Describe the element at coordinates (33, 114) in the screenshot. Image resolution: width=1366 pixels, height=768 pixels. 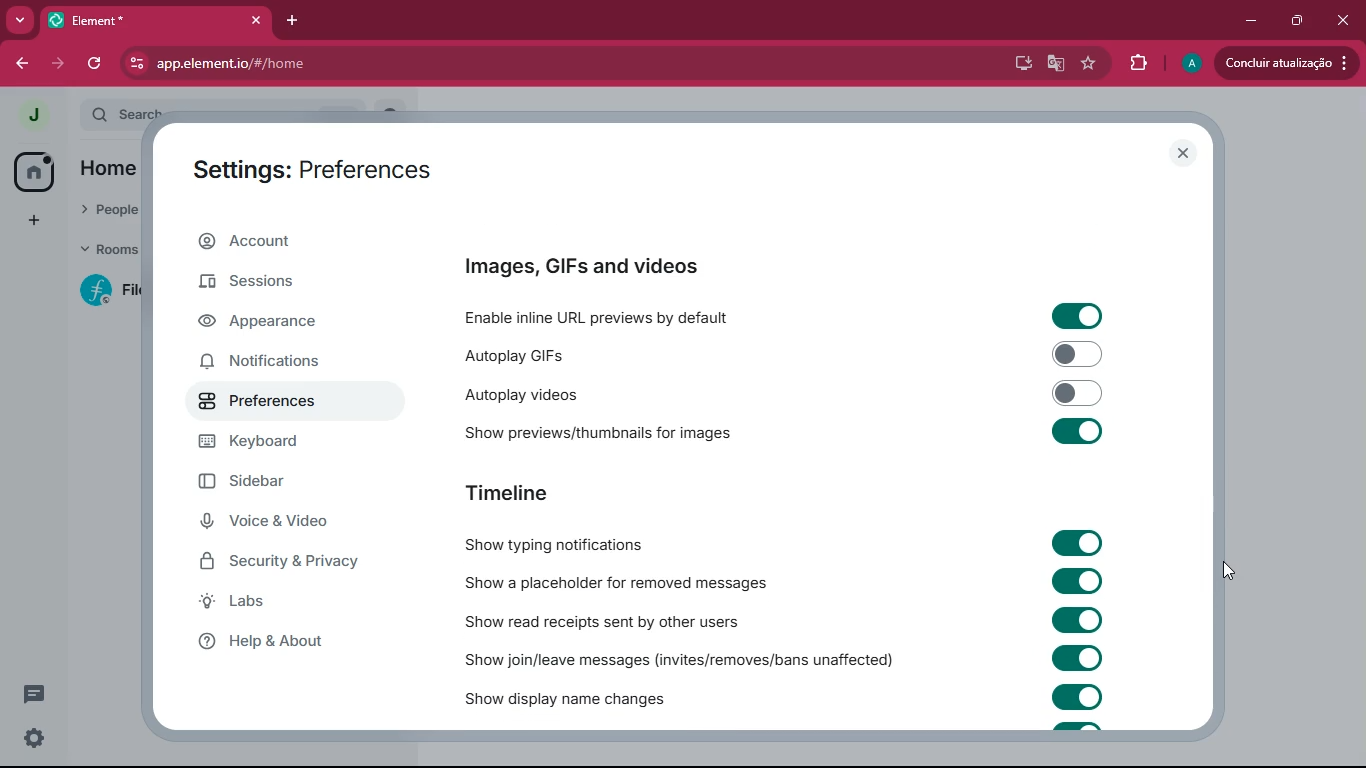
I see `profile picture` at that location.